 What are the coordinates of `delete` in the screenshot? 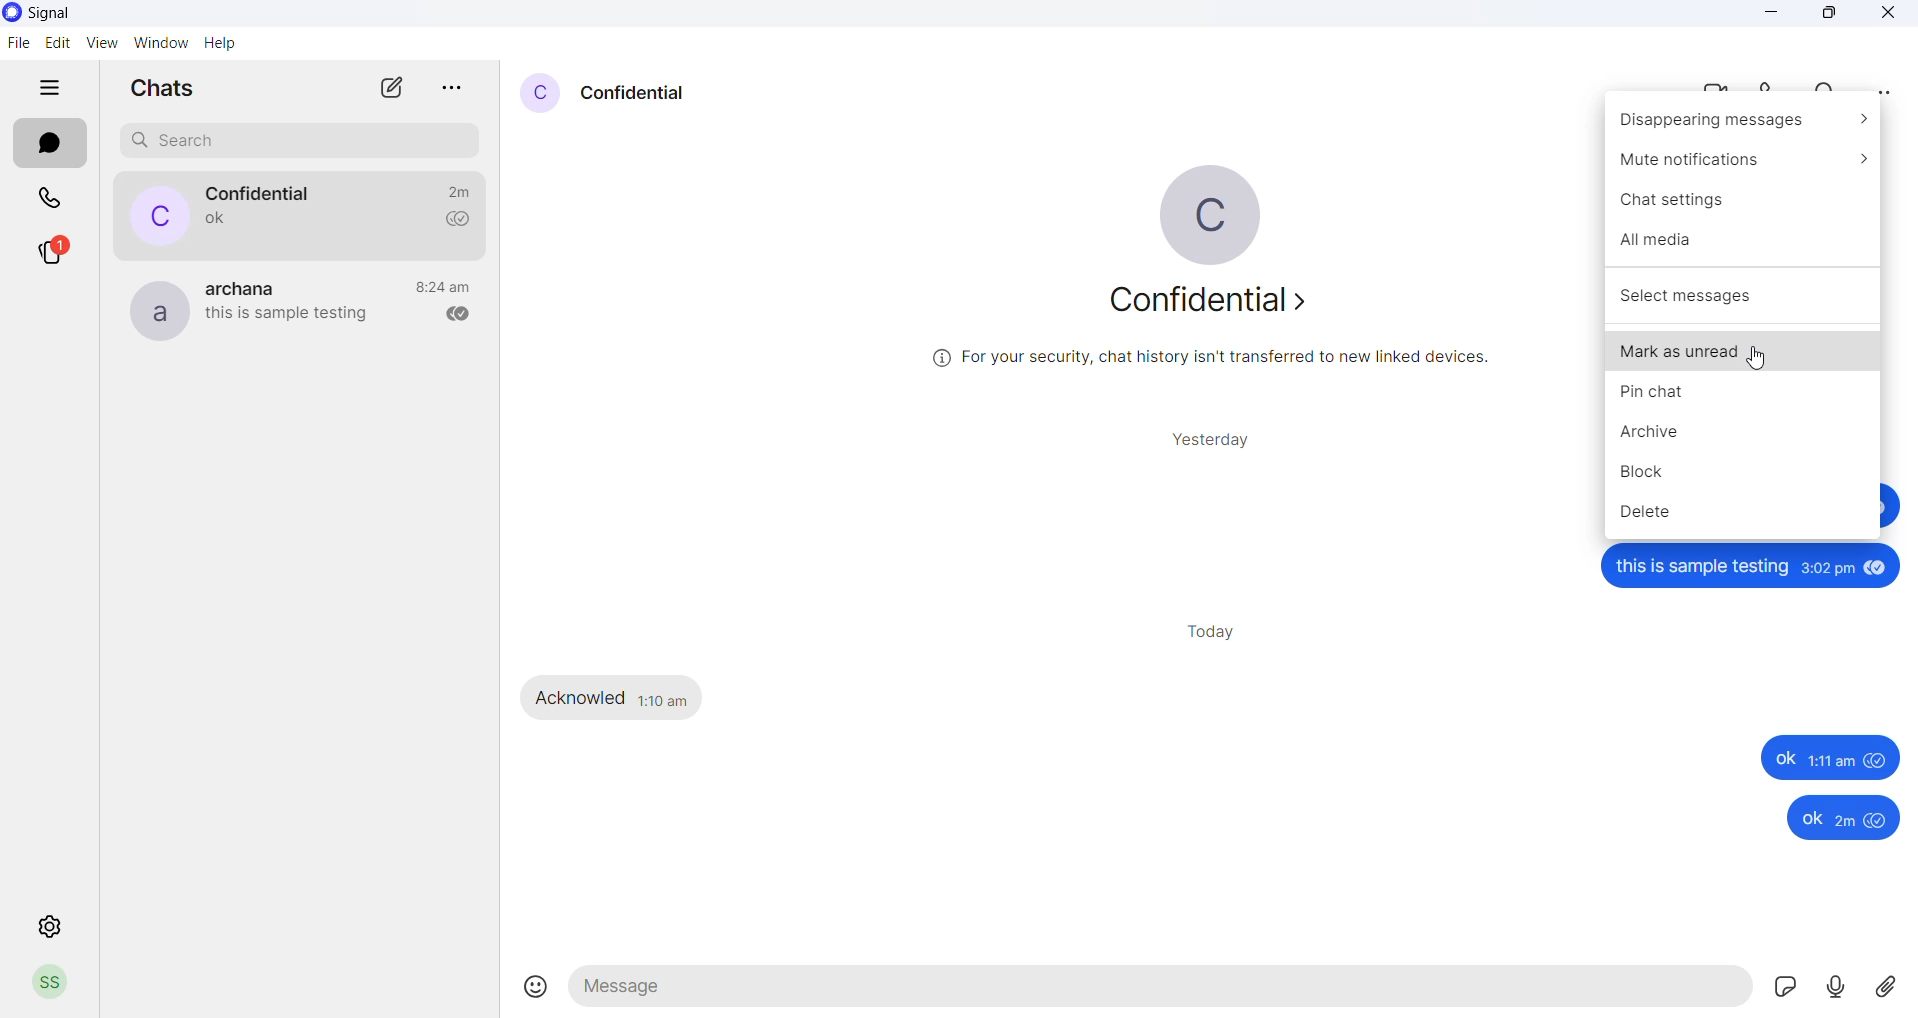 It's located at (1745, 517).